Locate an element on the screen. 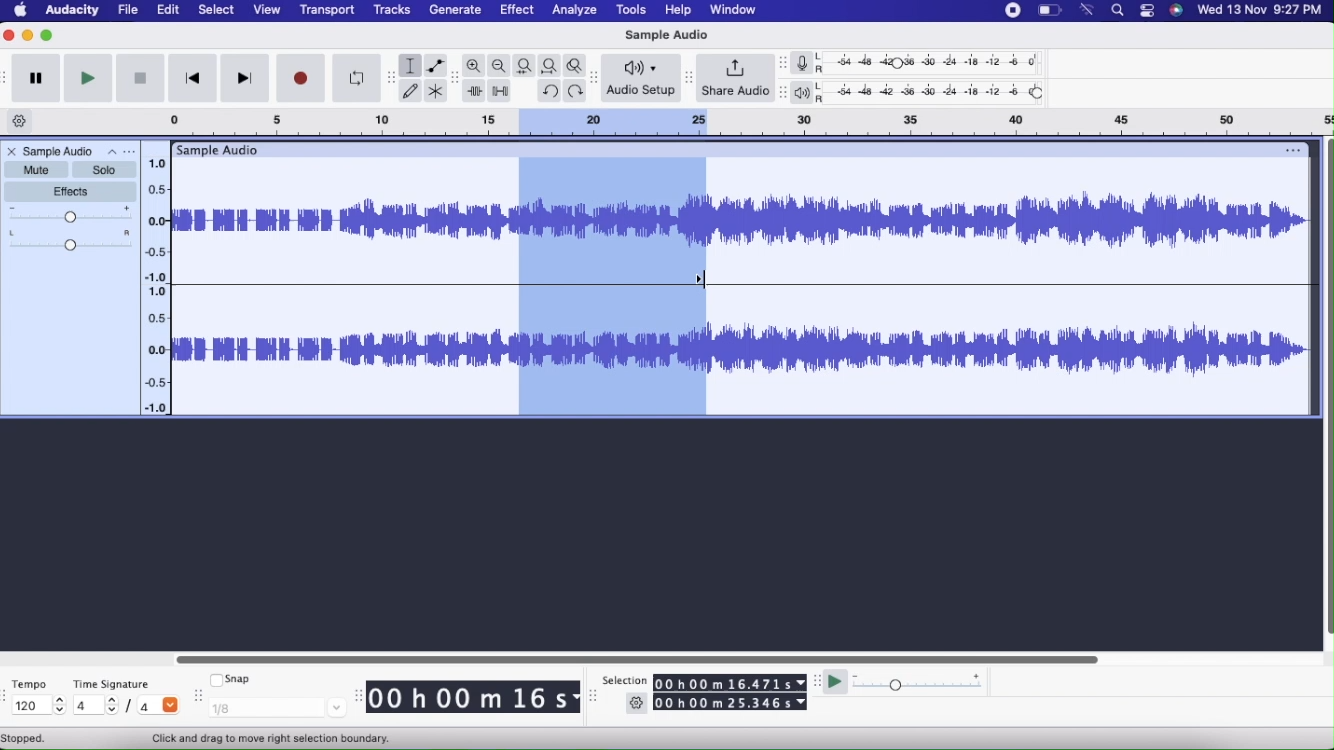 The width and height of the screenshot is (1334, 750). 00 h 00 m 16.471 s is located at coordinates (729, 680).